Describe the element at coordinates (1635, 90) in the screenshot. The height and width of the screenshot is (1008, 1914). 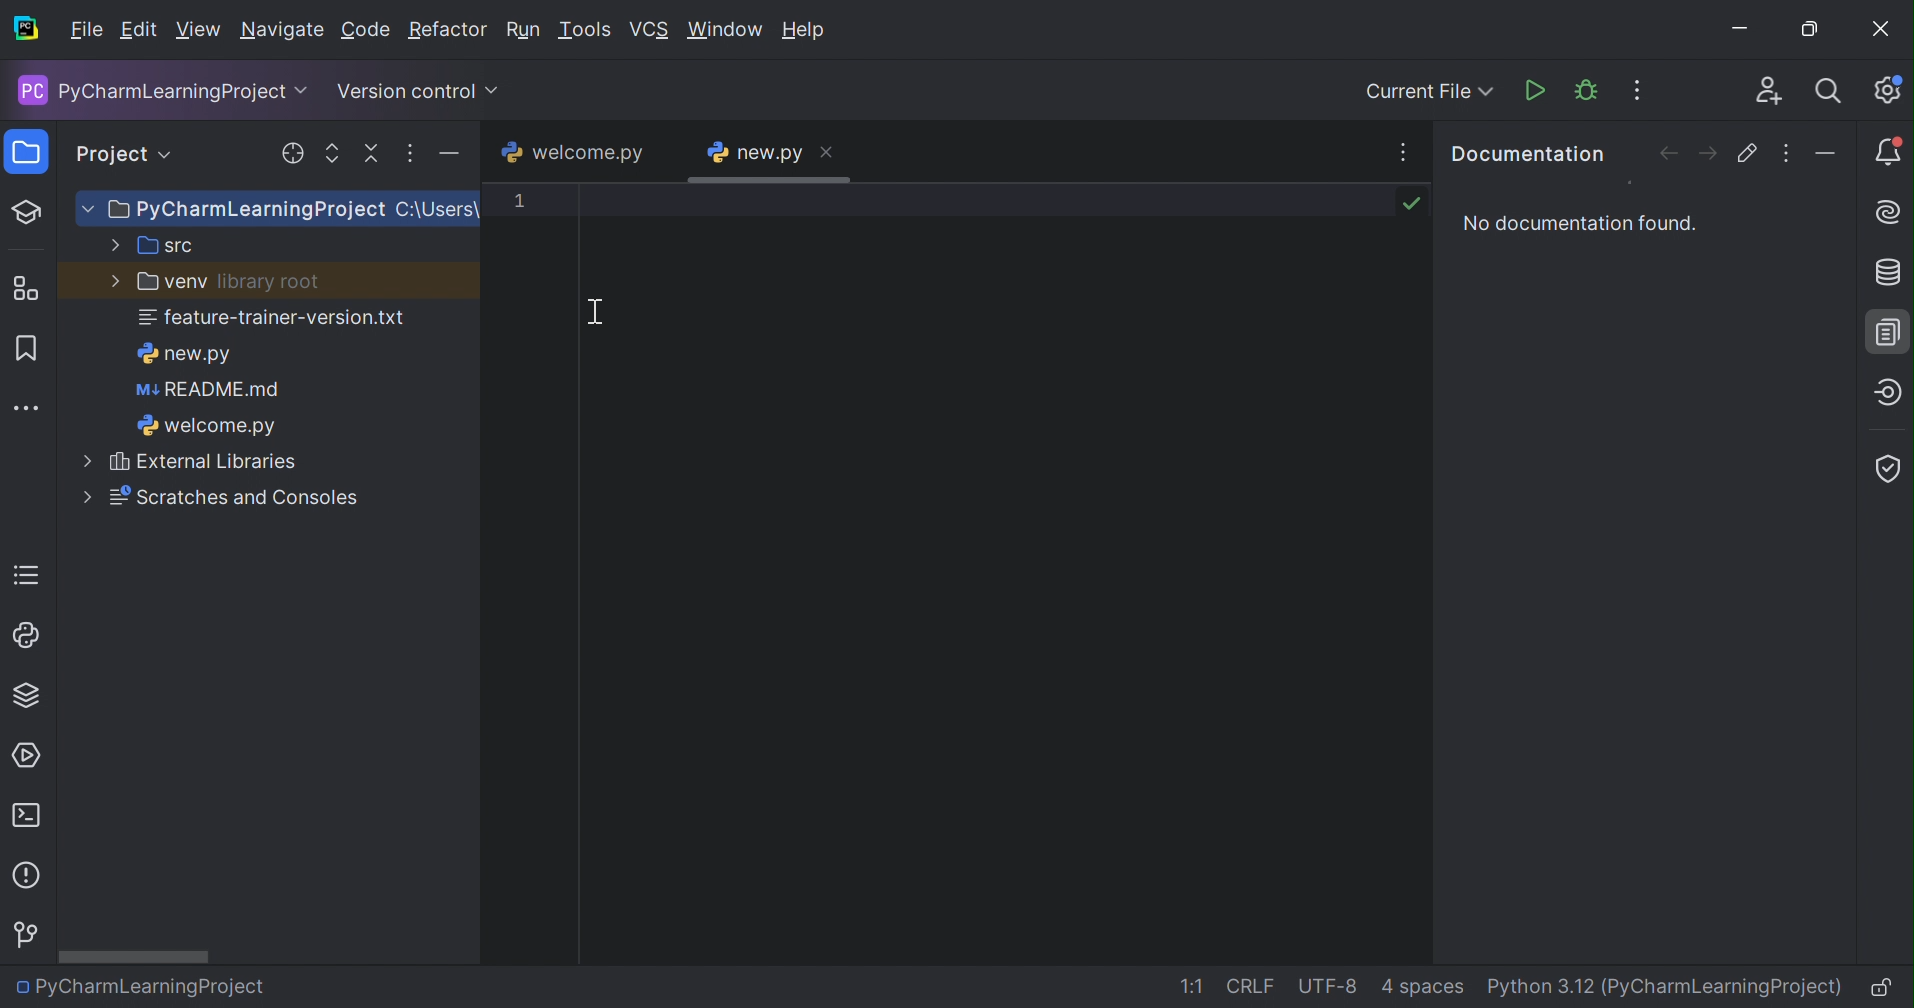
I see `More Actions` at that location.